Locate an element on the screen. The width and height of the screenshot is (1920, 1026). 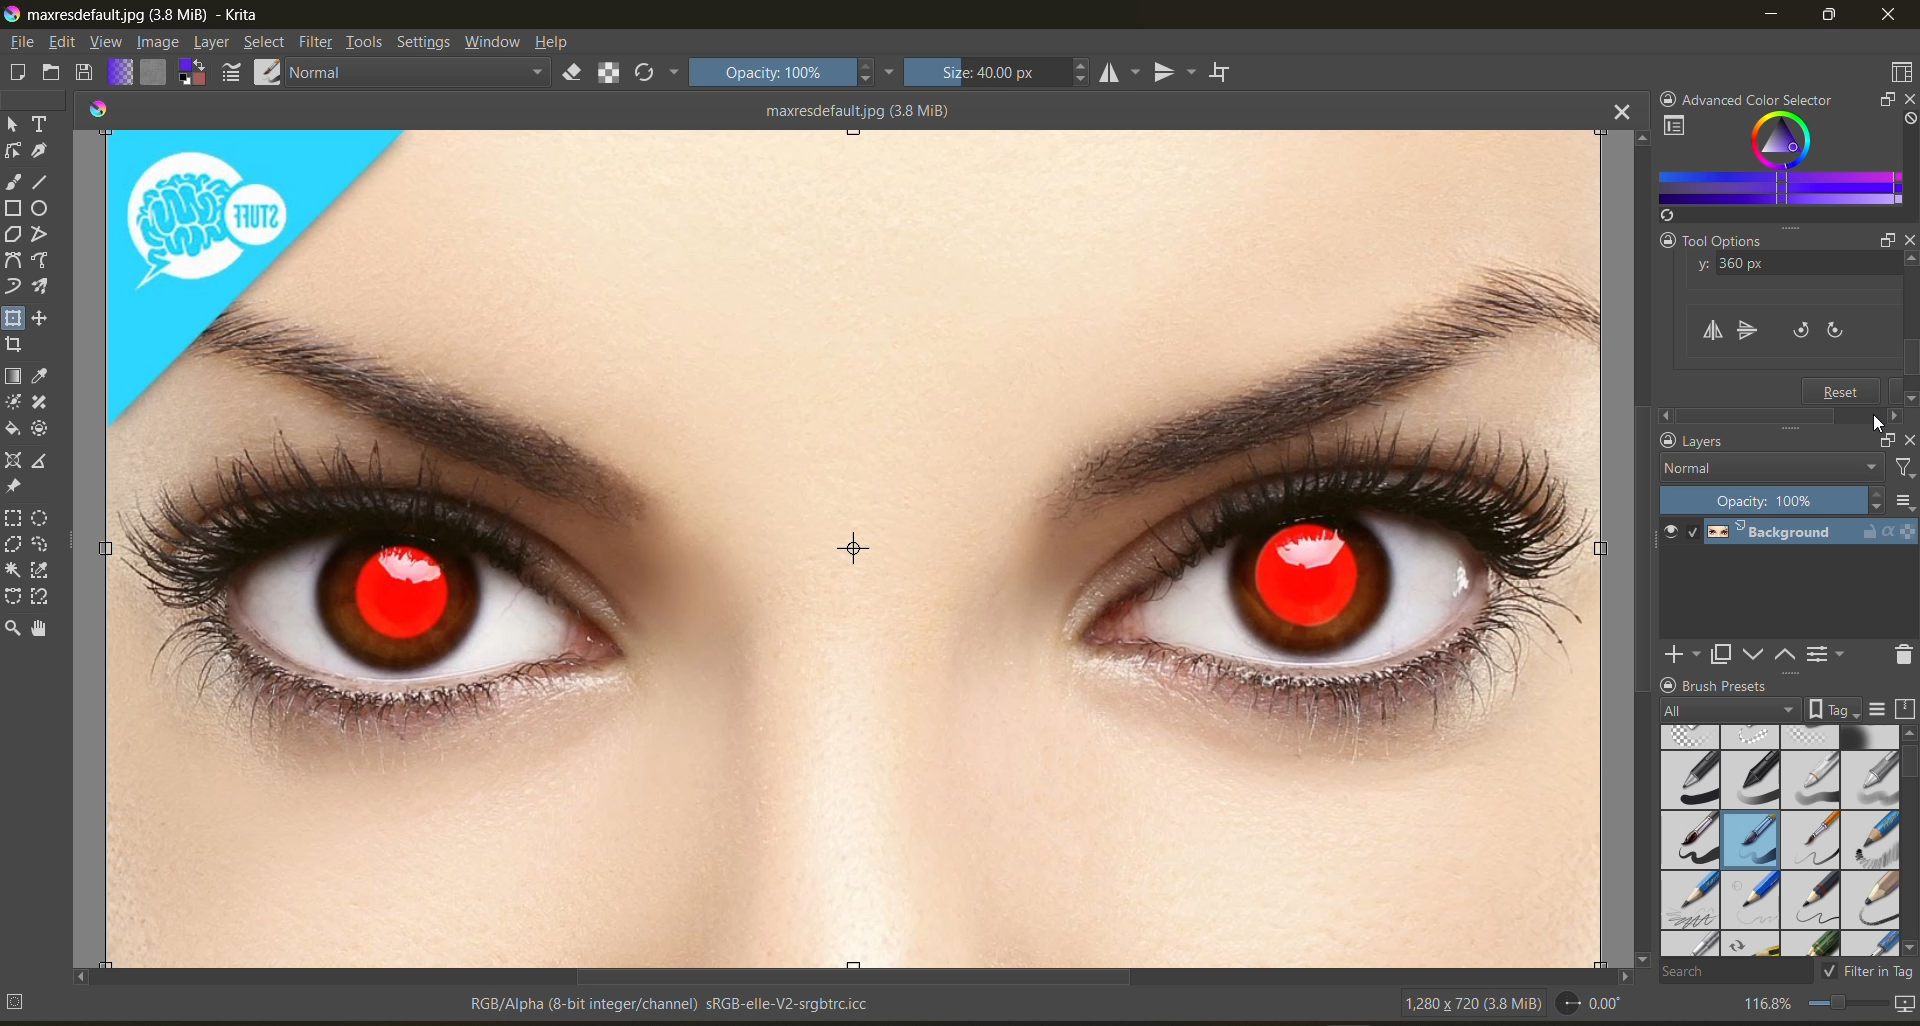
tools is located at coordinates (364, 43).